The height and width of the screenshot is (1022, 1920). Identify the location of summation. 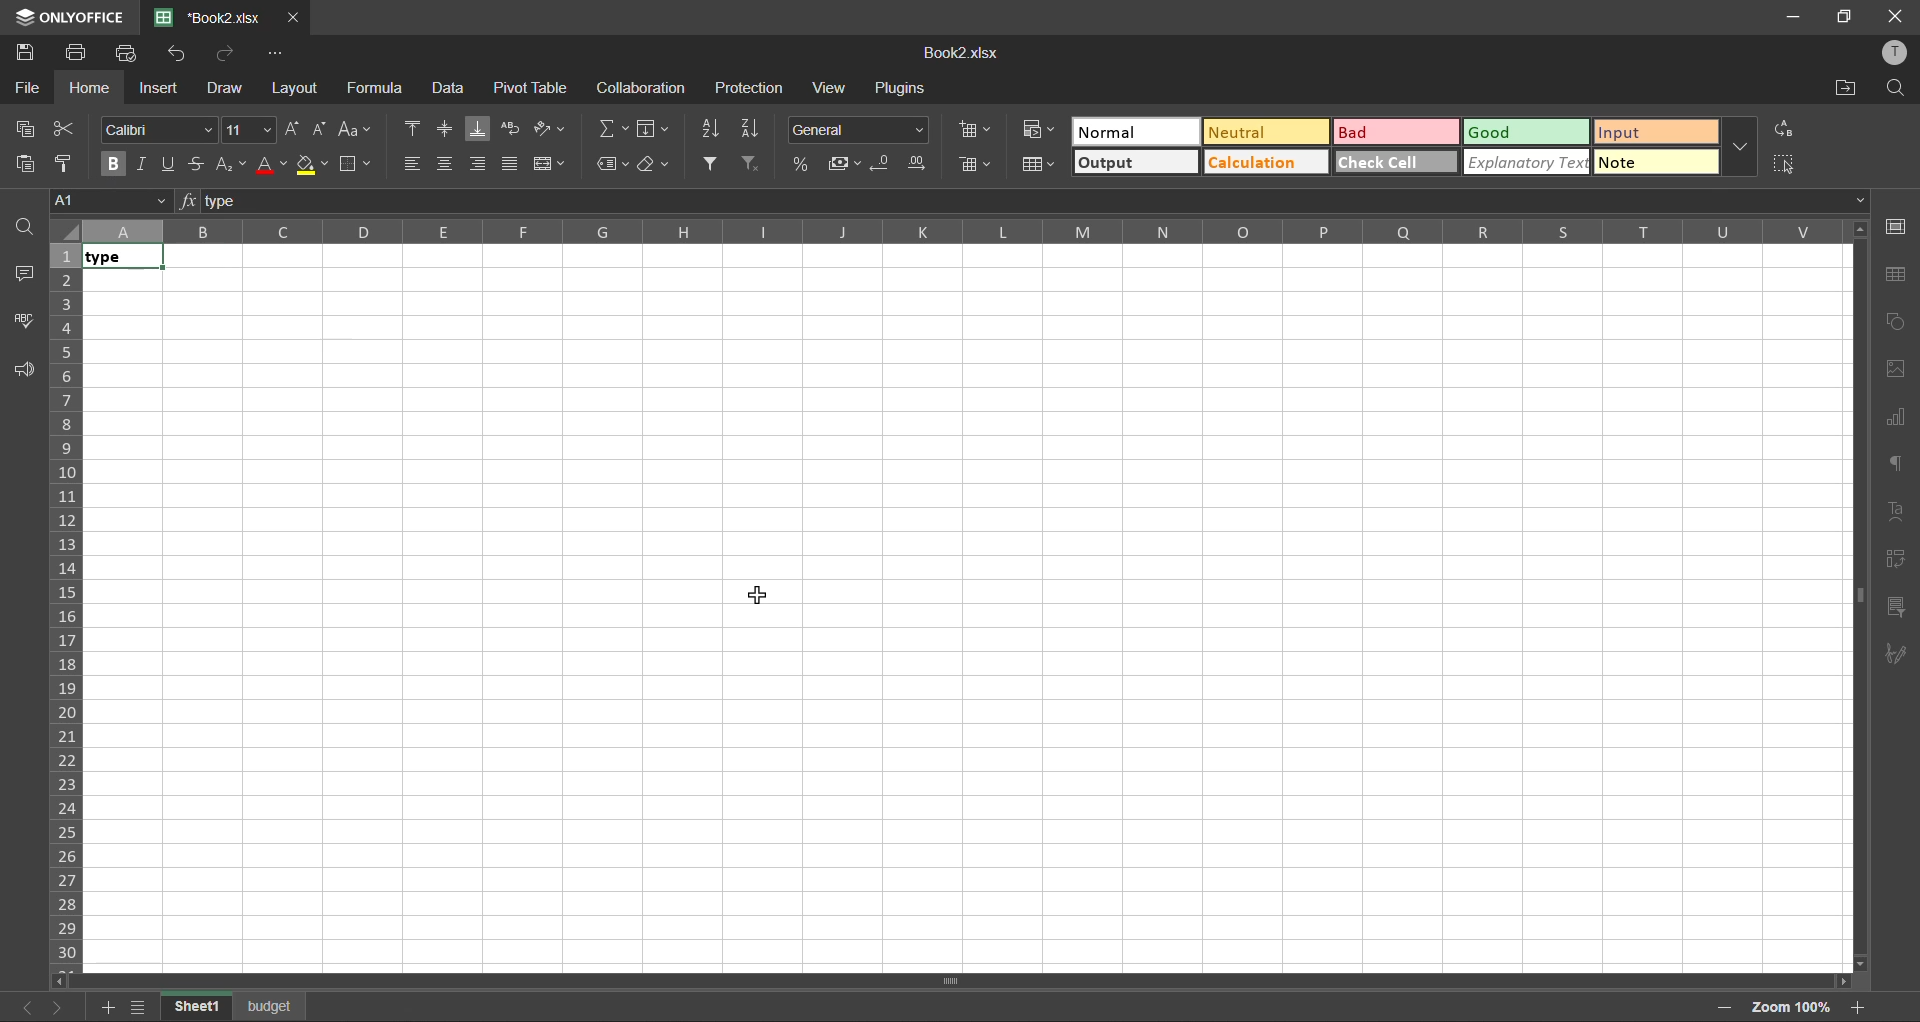
(616, 132).